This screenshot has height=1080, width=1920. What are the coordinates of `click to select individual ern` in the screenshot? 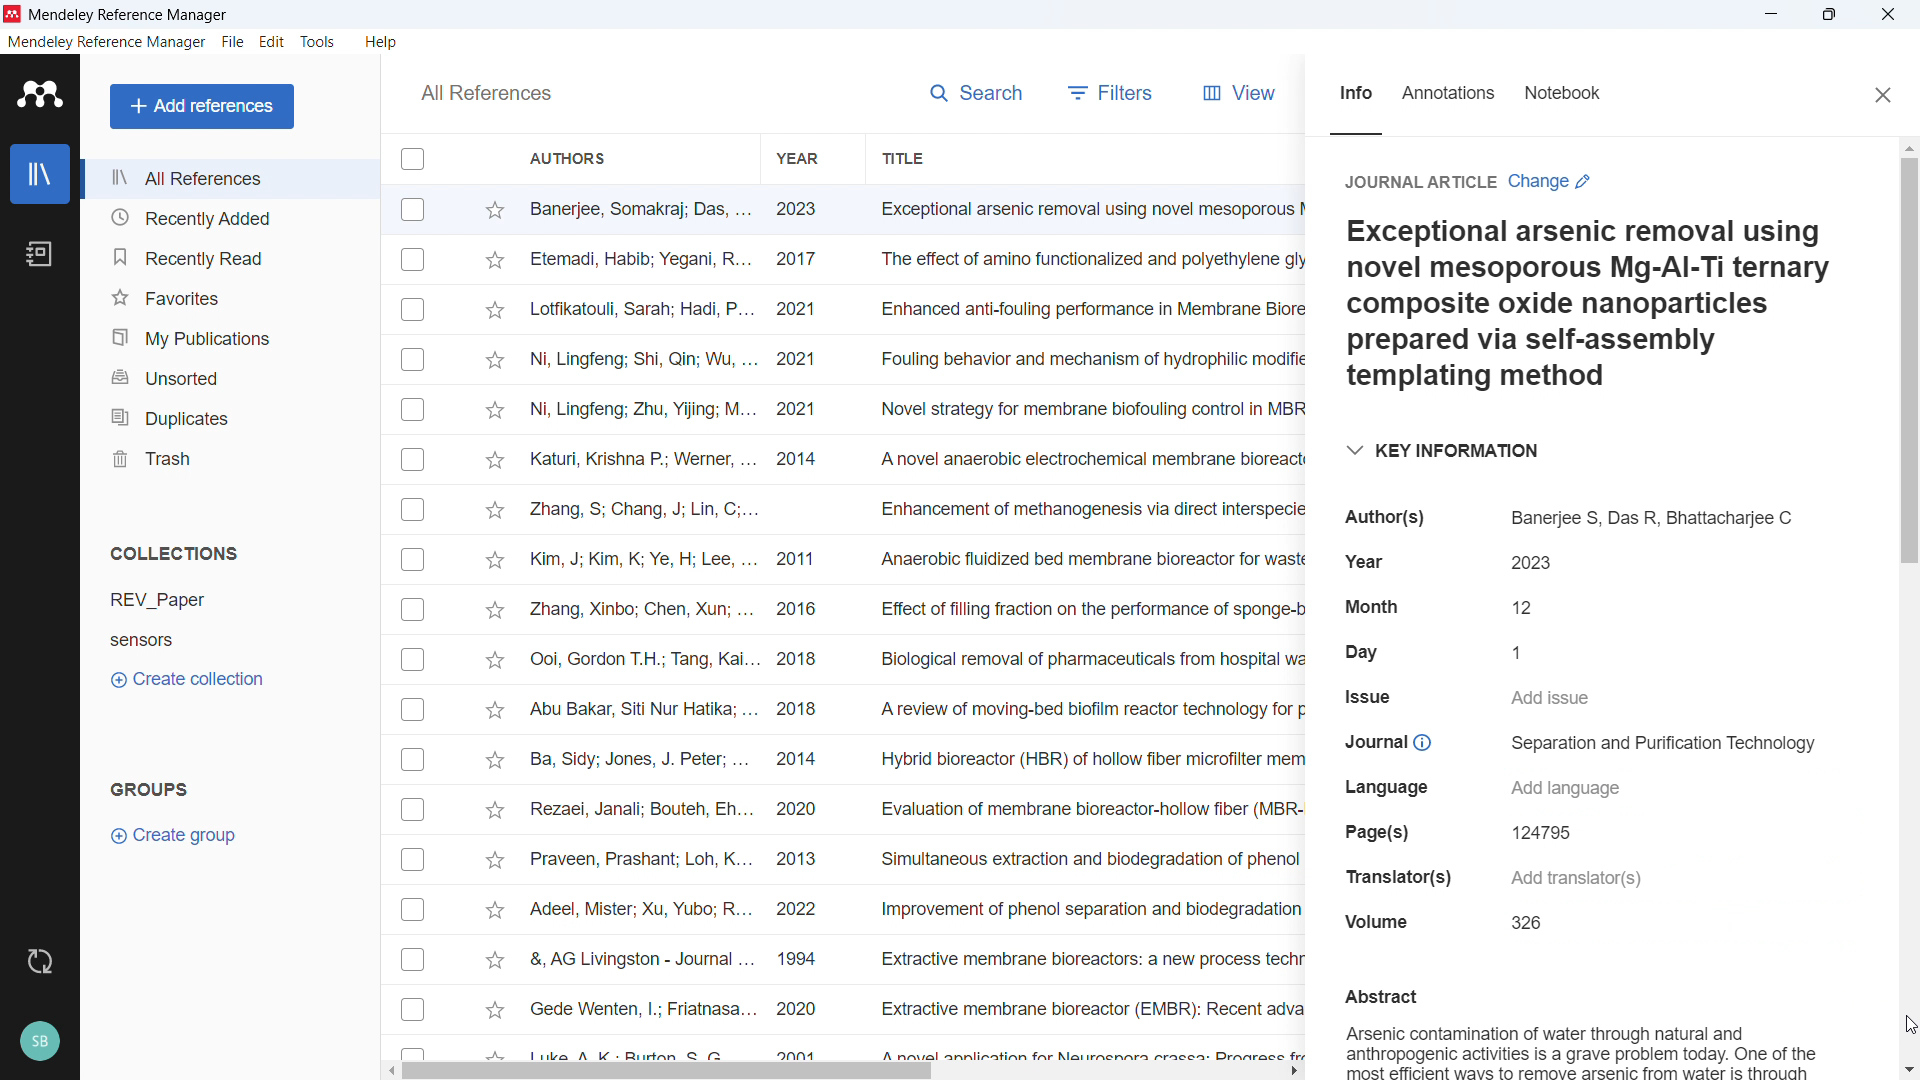 It's located at (415, 710).